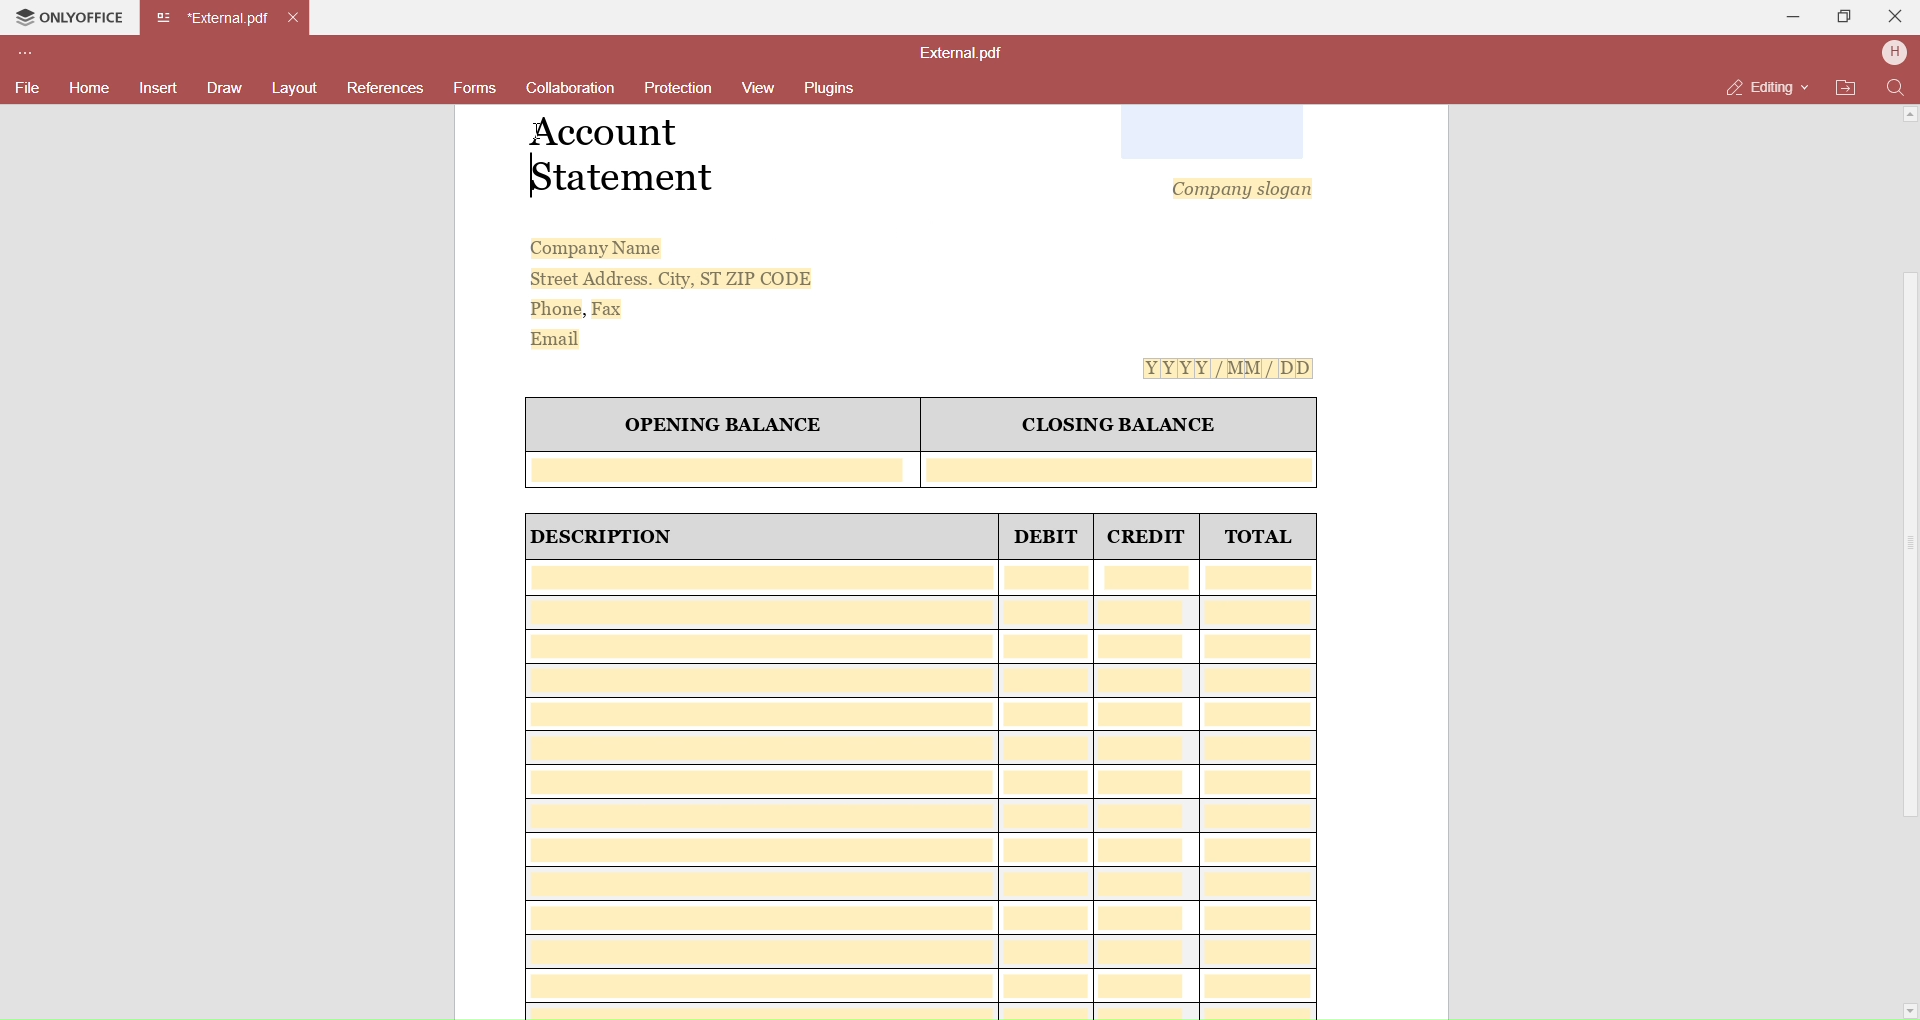 The width and height of the screenshot is (1920, 1020). Describe the element at coordinates (672, 278) in the screenshot. I see `Street Address. City, ST ZIP CODE` at that location.